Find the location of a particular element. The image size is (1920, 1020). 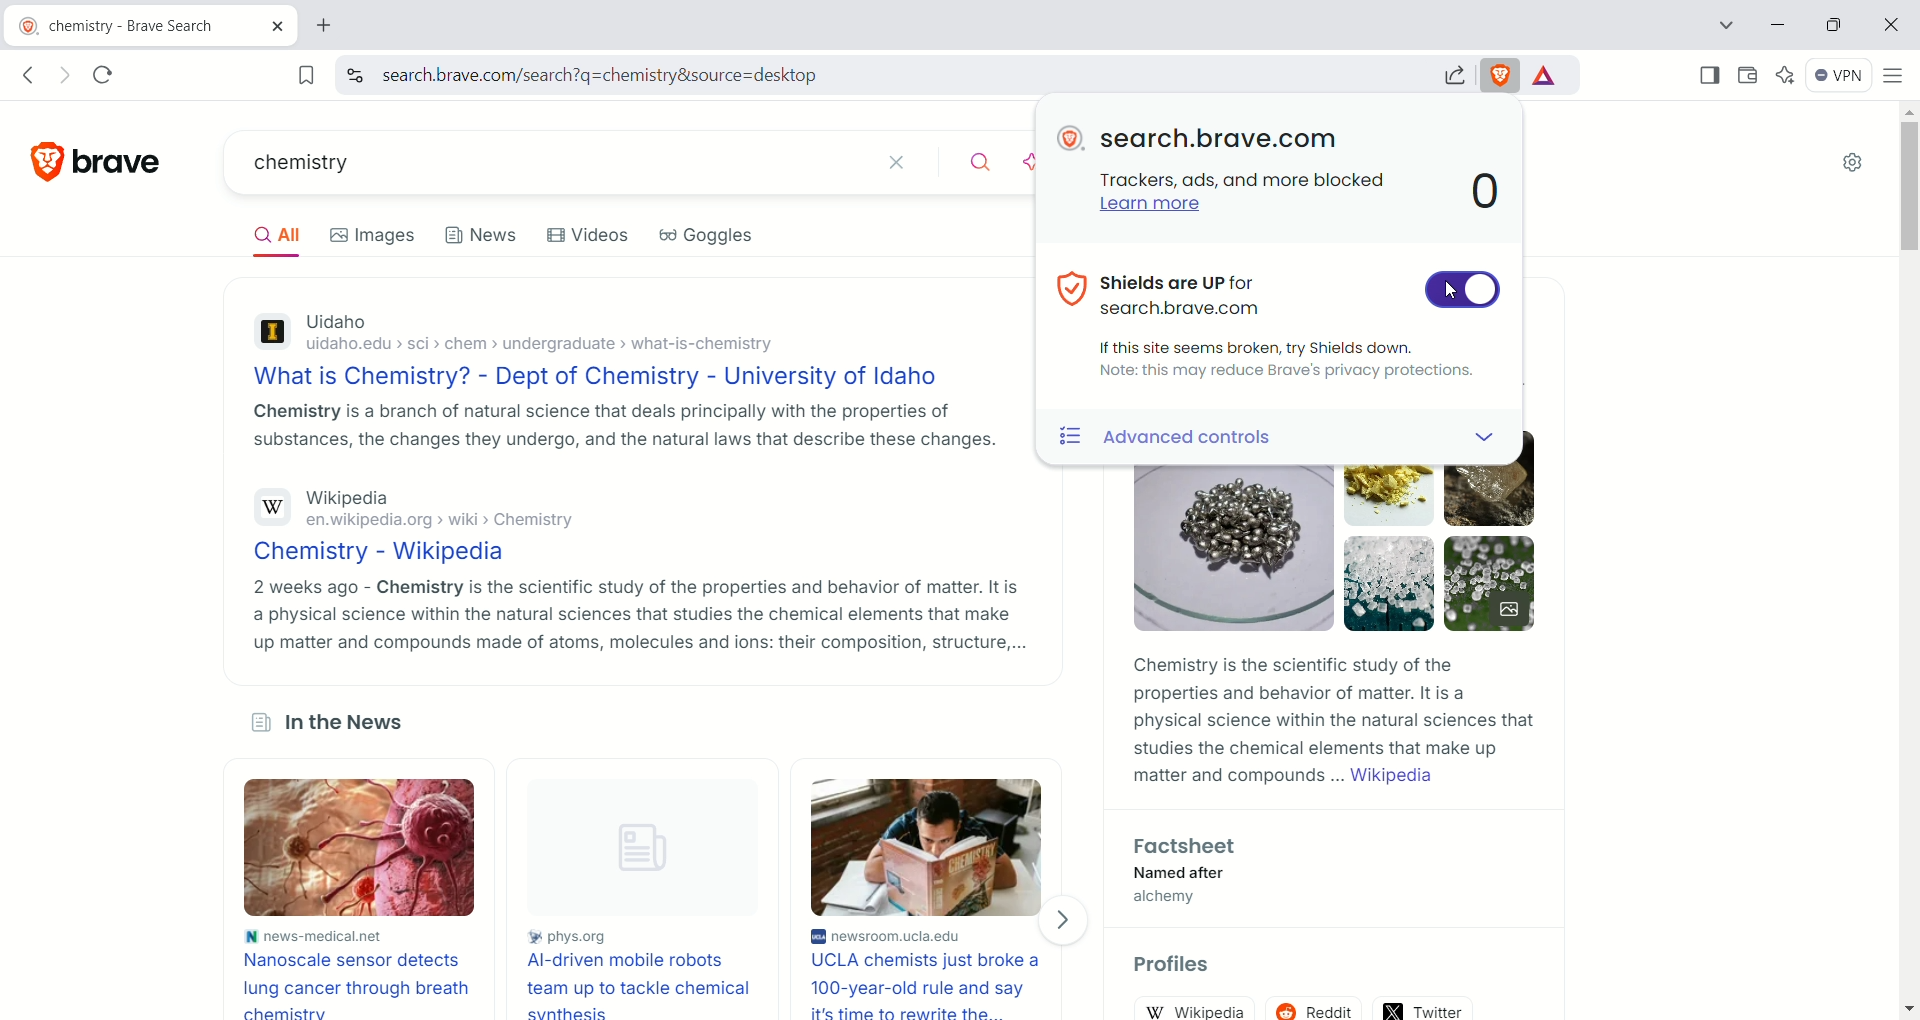

Uidaho: uidaho.edu > sci > chem > undergraduate > what-is-chemistry is located at coordinates (621, 335).